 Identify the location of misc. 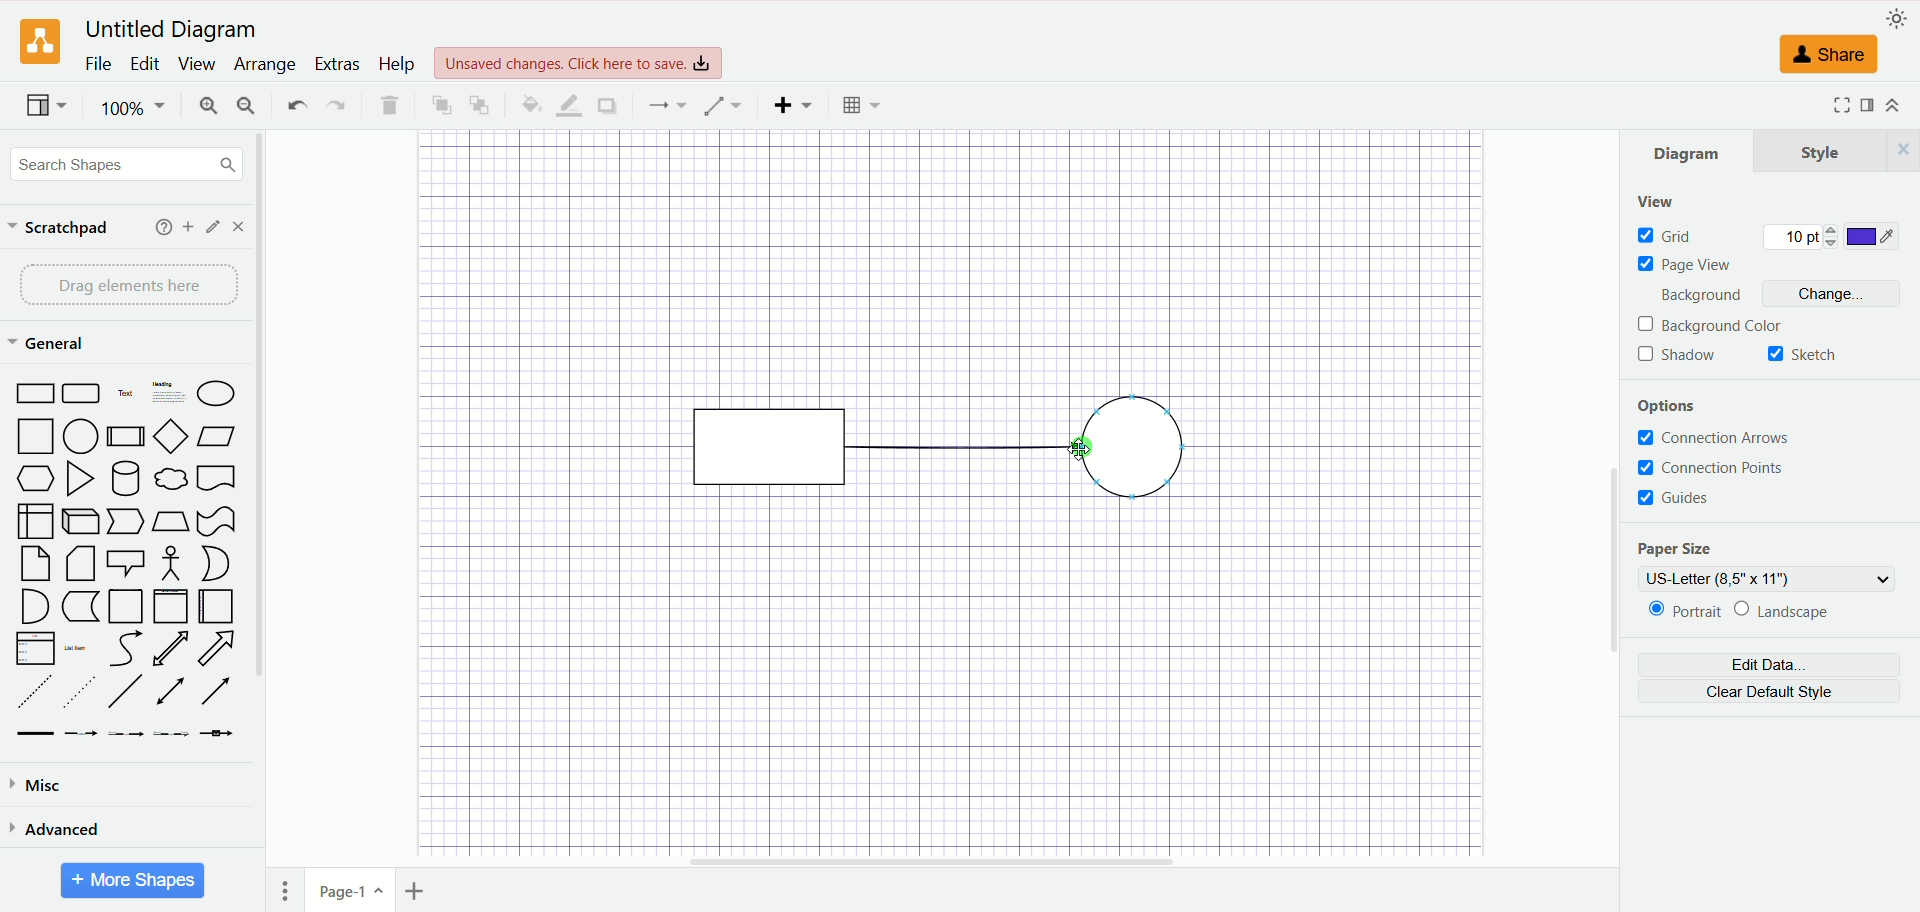
(46, 783).